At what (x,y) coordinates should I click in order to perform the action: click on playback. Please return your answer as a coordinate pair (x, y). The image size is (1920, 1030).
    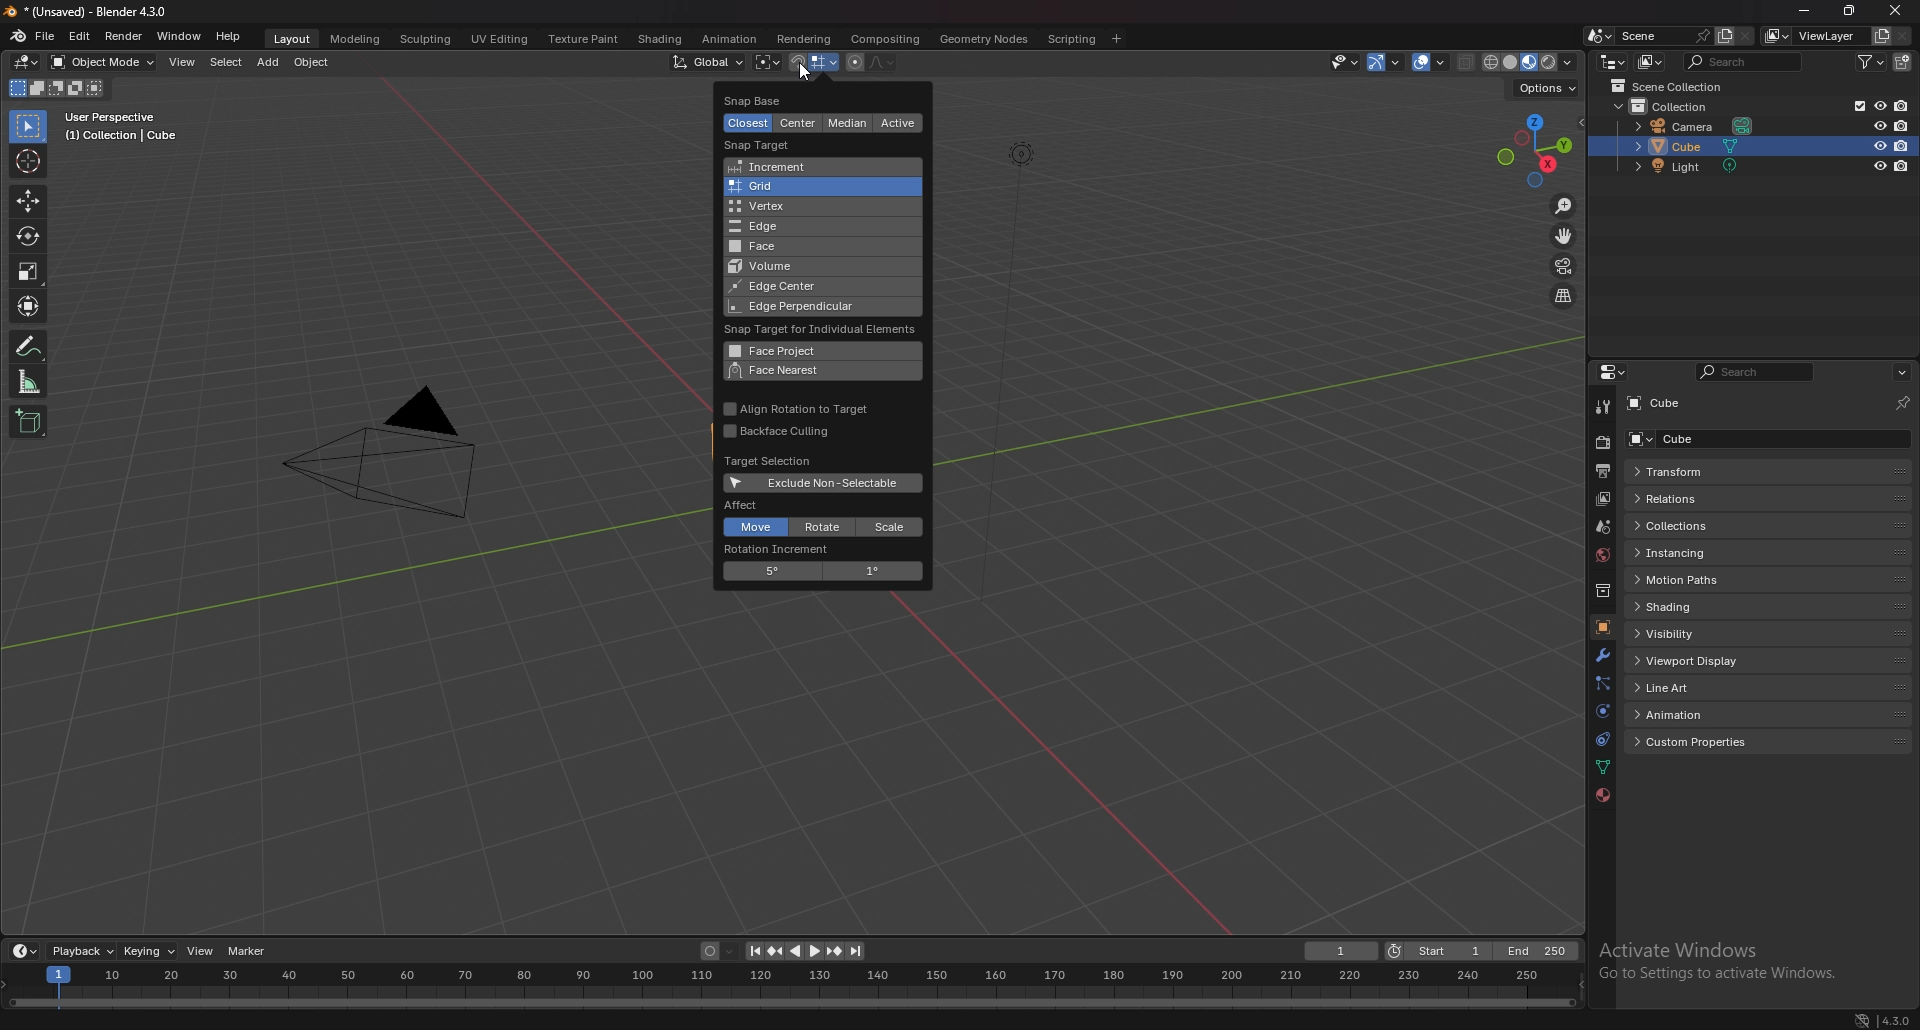
    Looking at the image, I should click on (82, 950).